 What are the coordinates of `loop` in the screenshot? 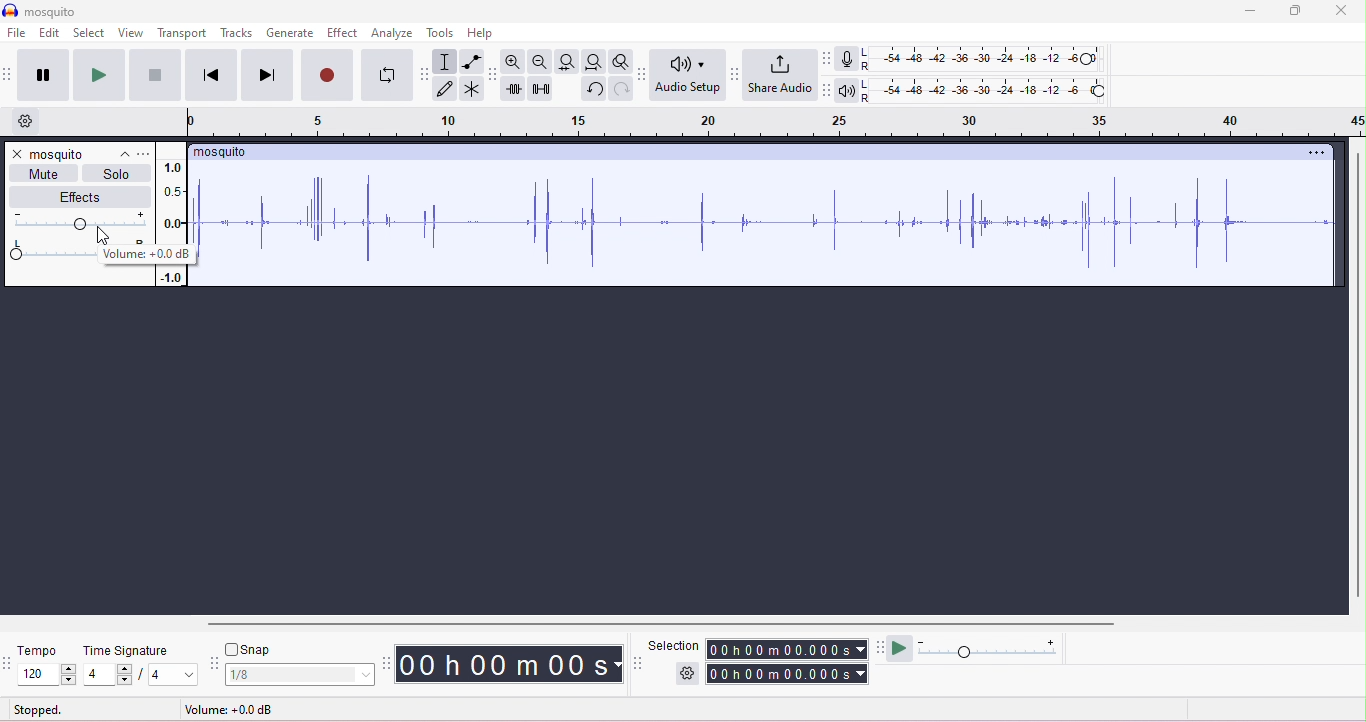 It's located at (388, 74).